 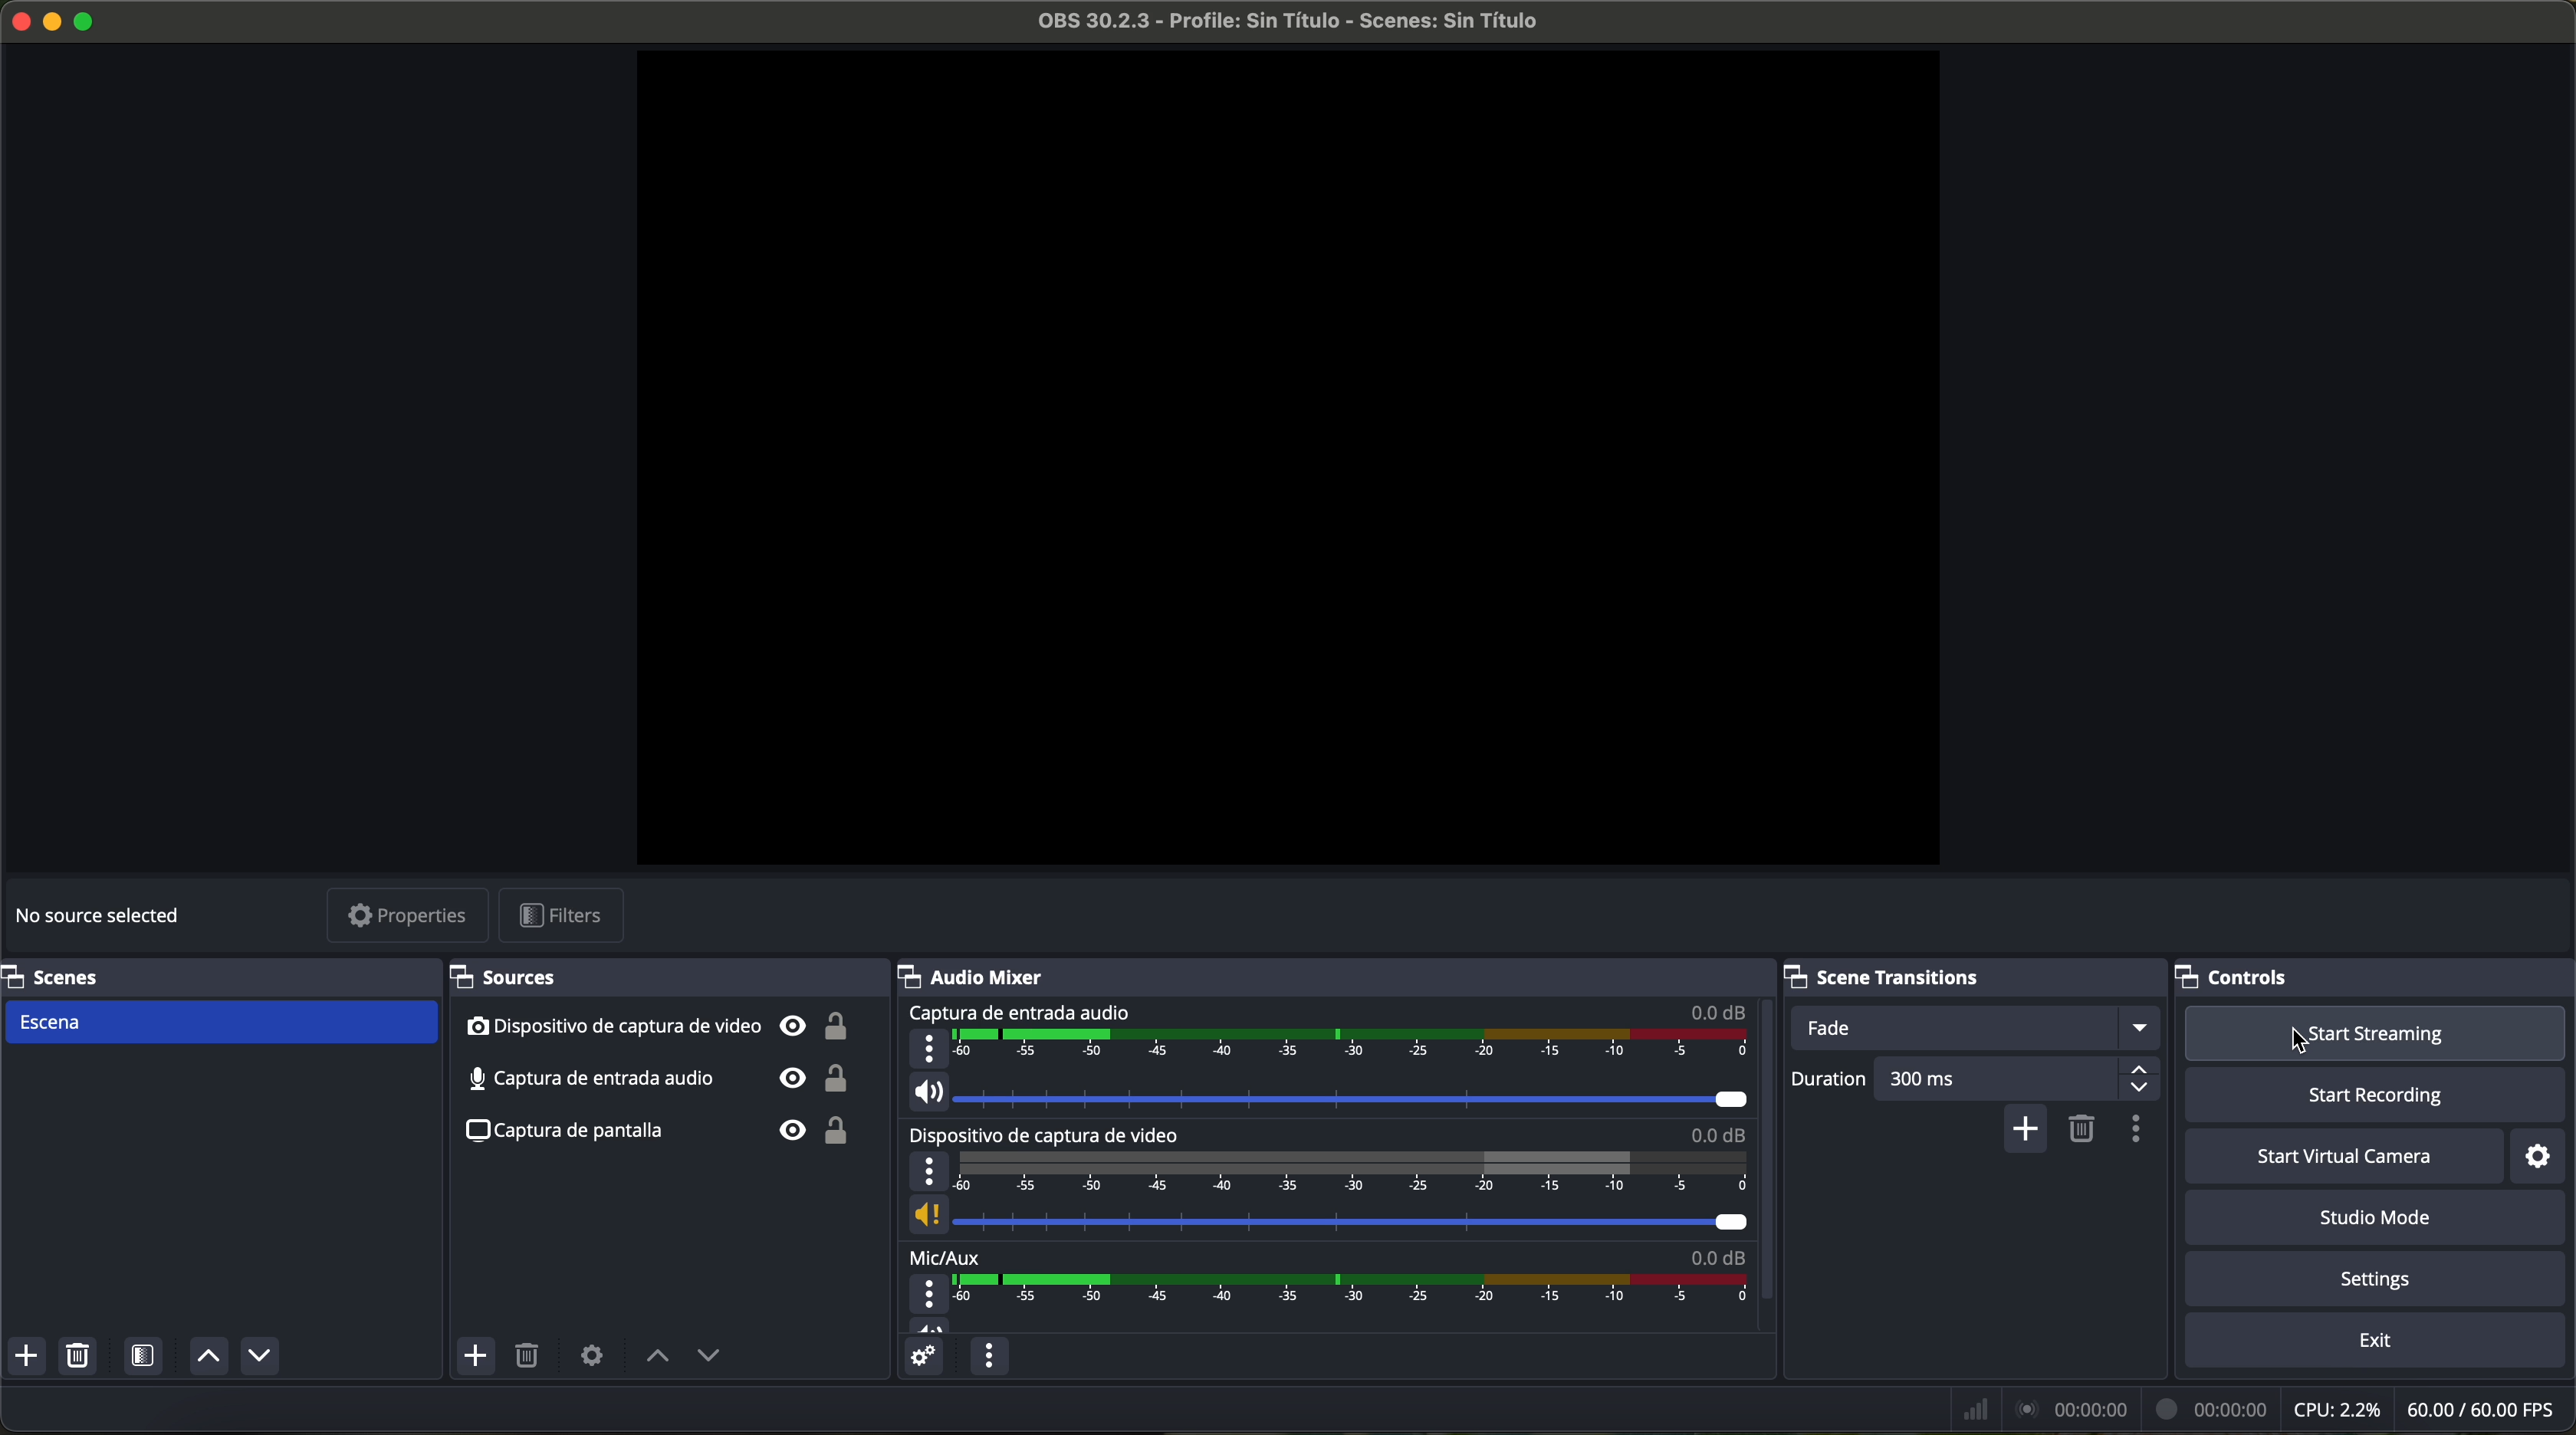 I want to click on duration, so click(x=1825, y=1080).